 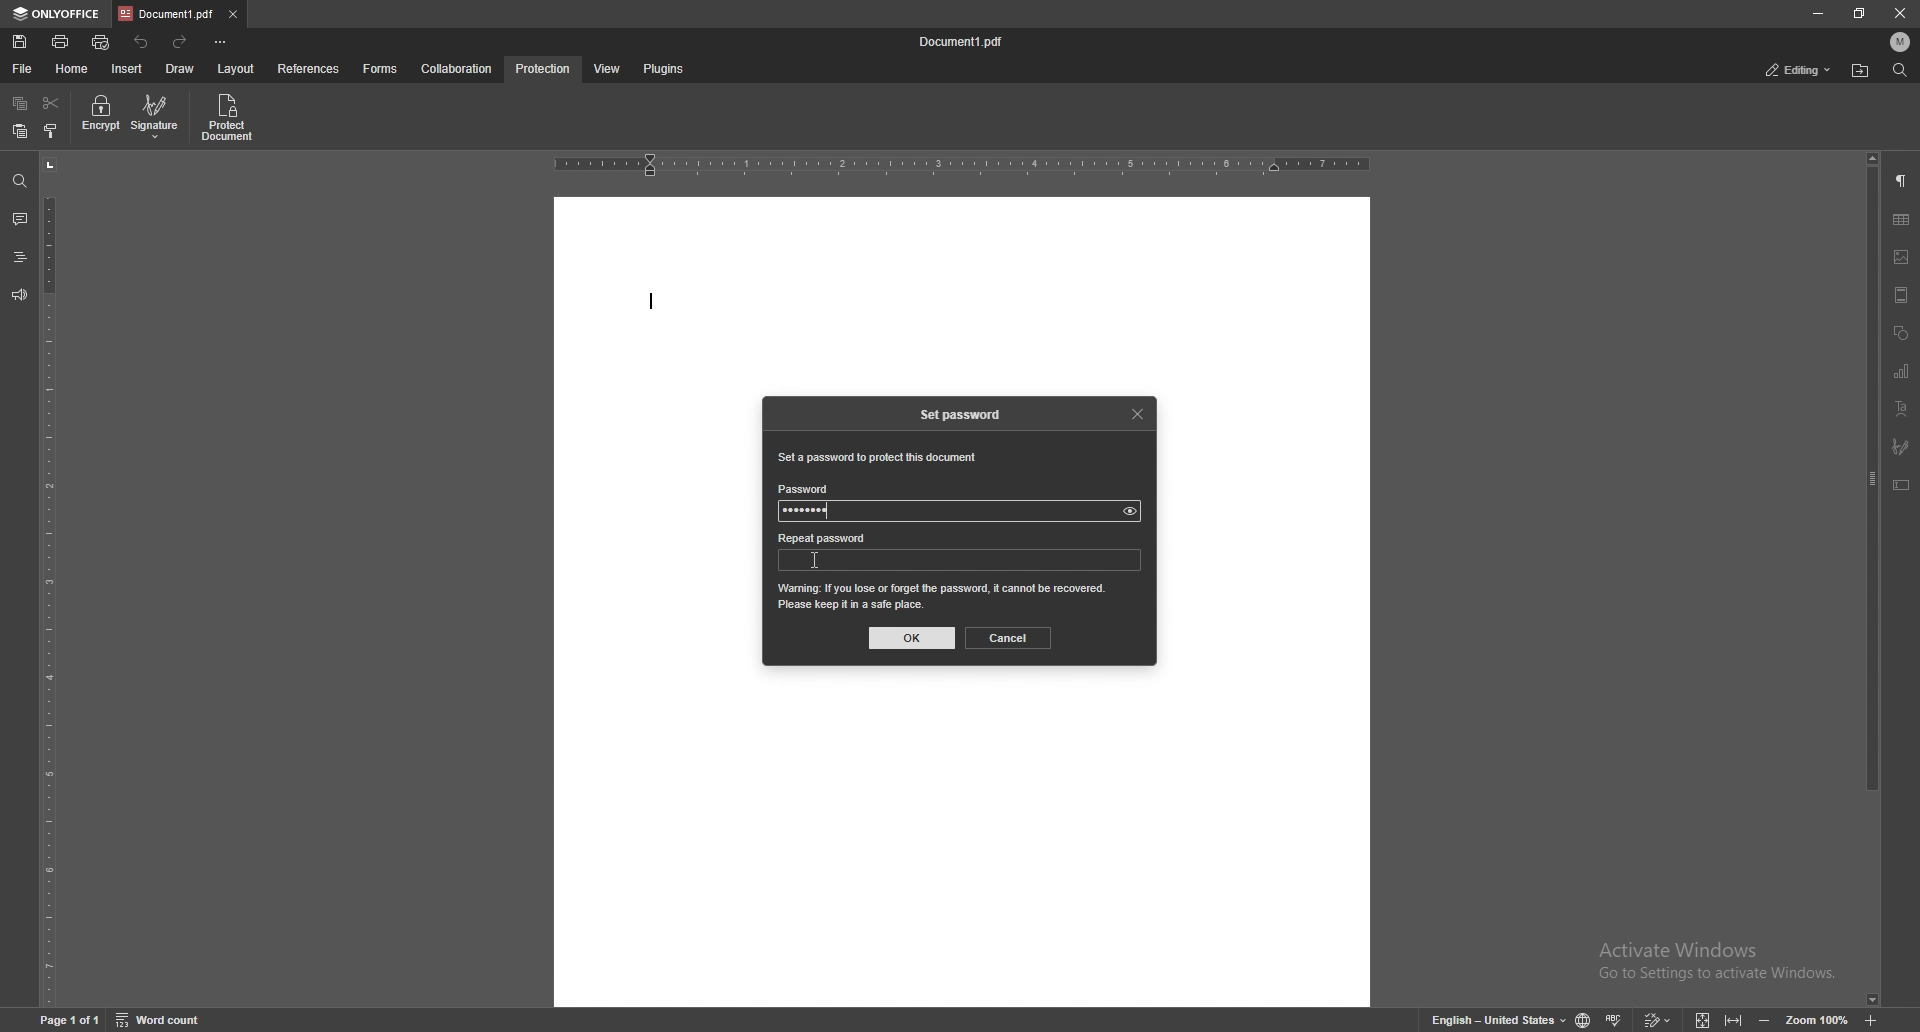 I want to click on set password, so click(x=961, y=413).